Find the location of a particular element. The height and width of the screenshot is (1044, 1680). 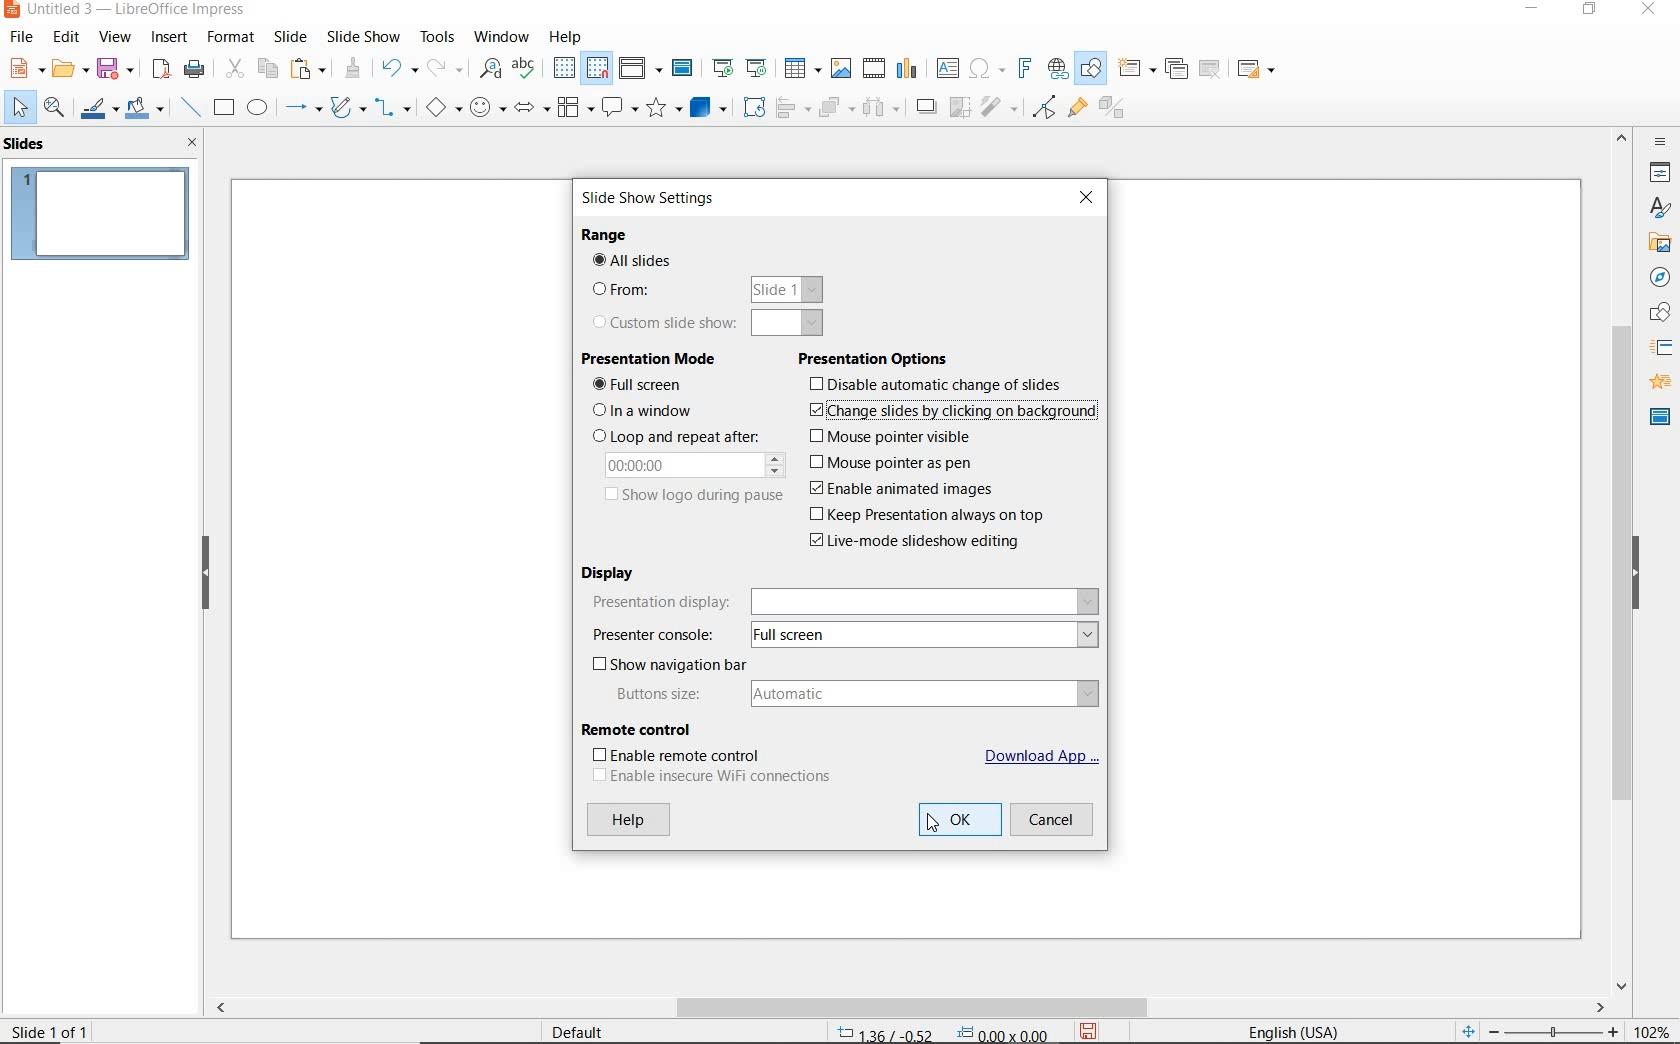

LINE COLOR is located at coordinates (96, 109).